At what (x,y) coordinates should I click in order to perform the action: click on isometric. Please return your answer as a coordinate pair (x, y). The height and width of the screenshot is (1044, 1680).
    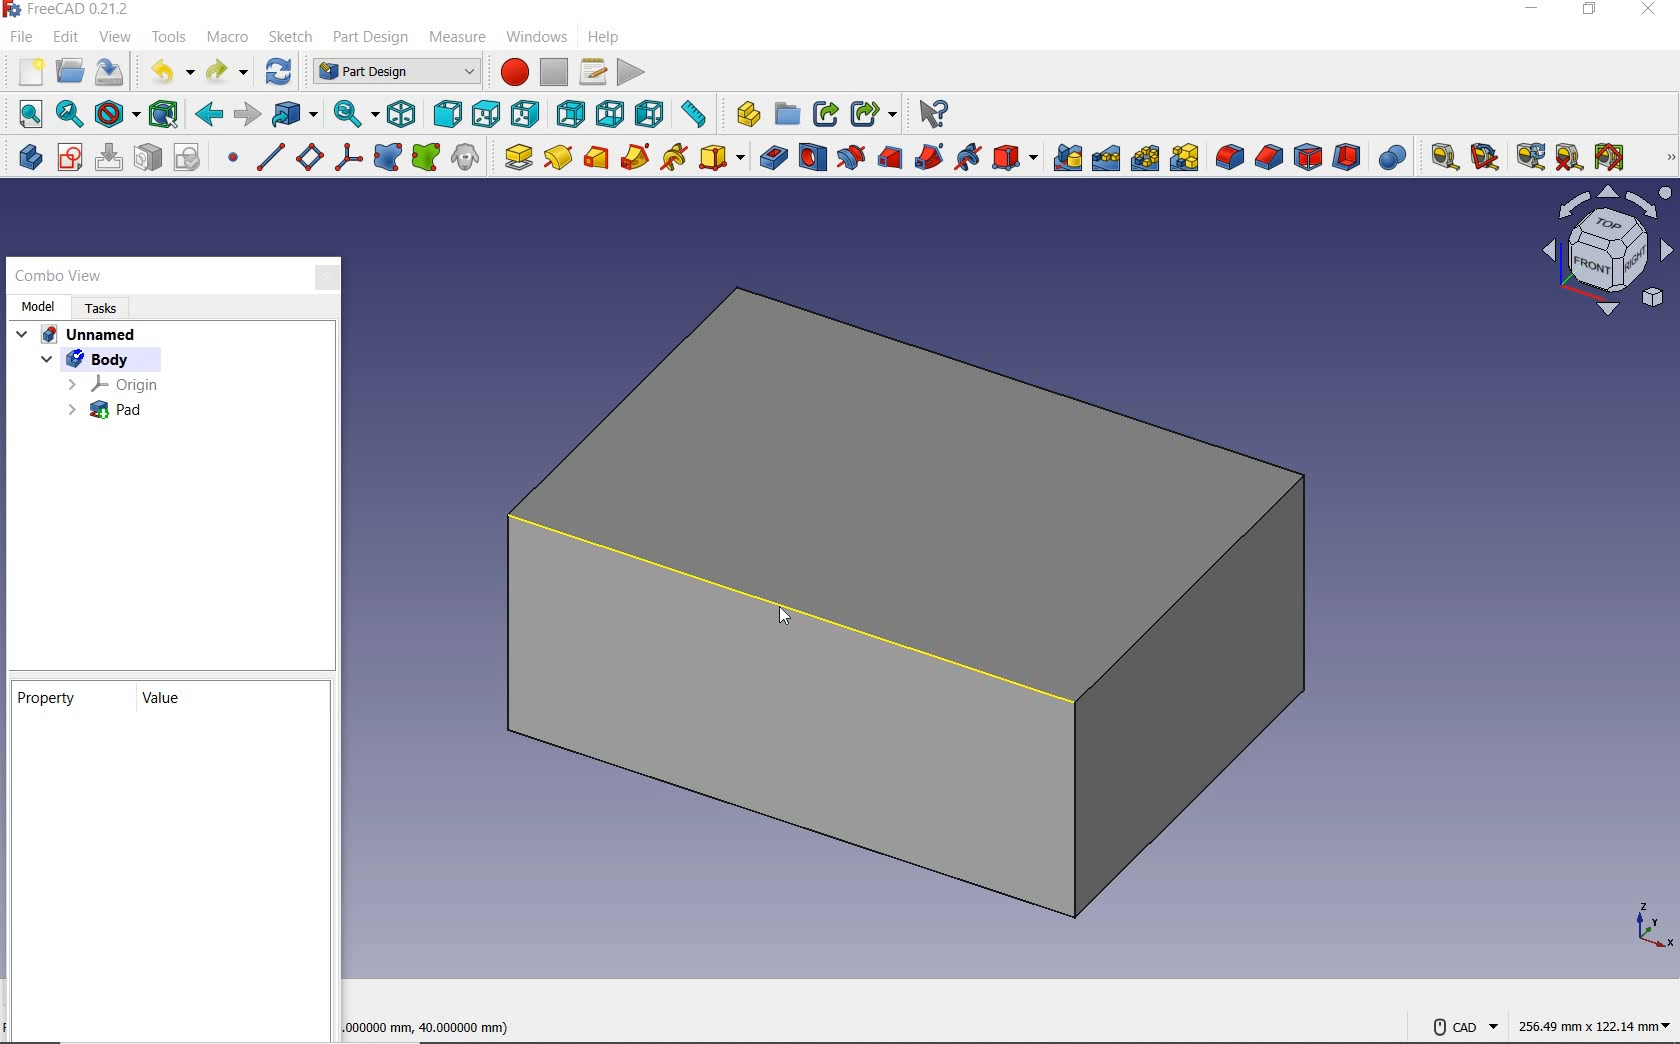
    Looking at the image, I should click on (402, 114).